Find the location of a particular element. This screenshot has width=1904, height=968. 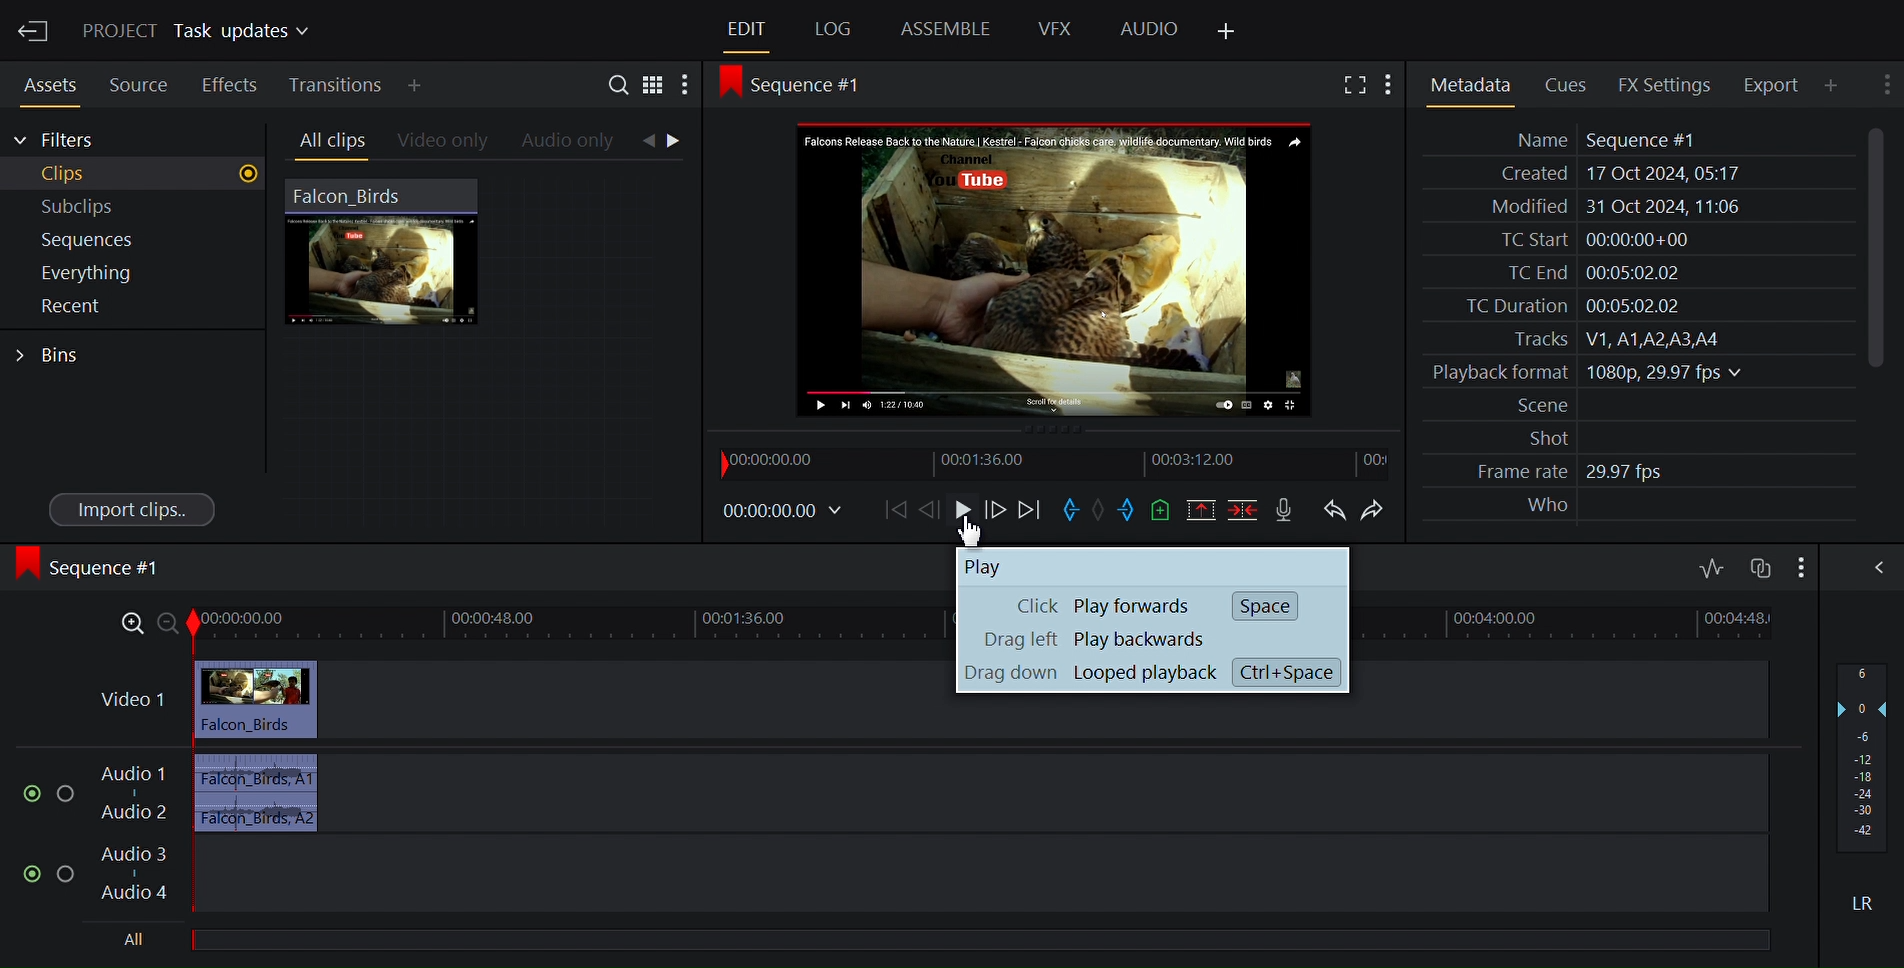

Scene is located at coordinates (1532, 406).